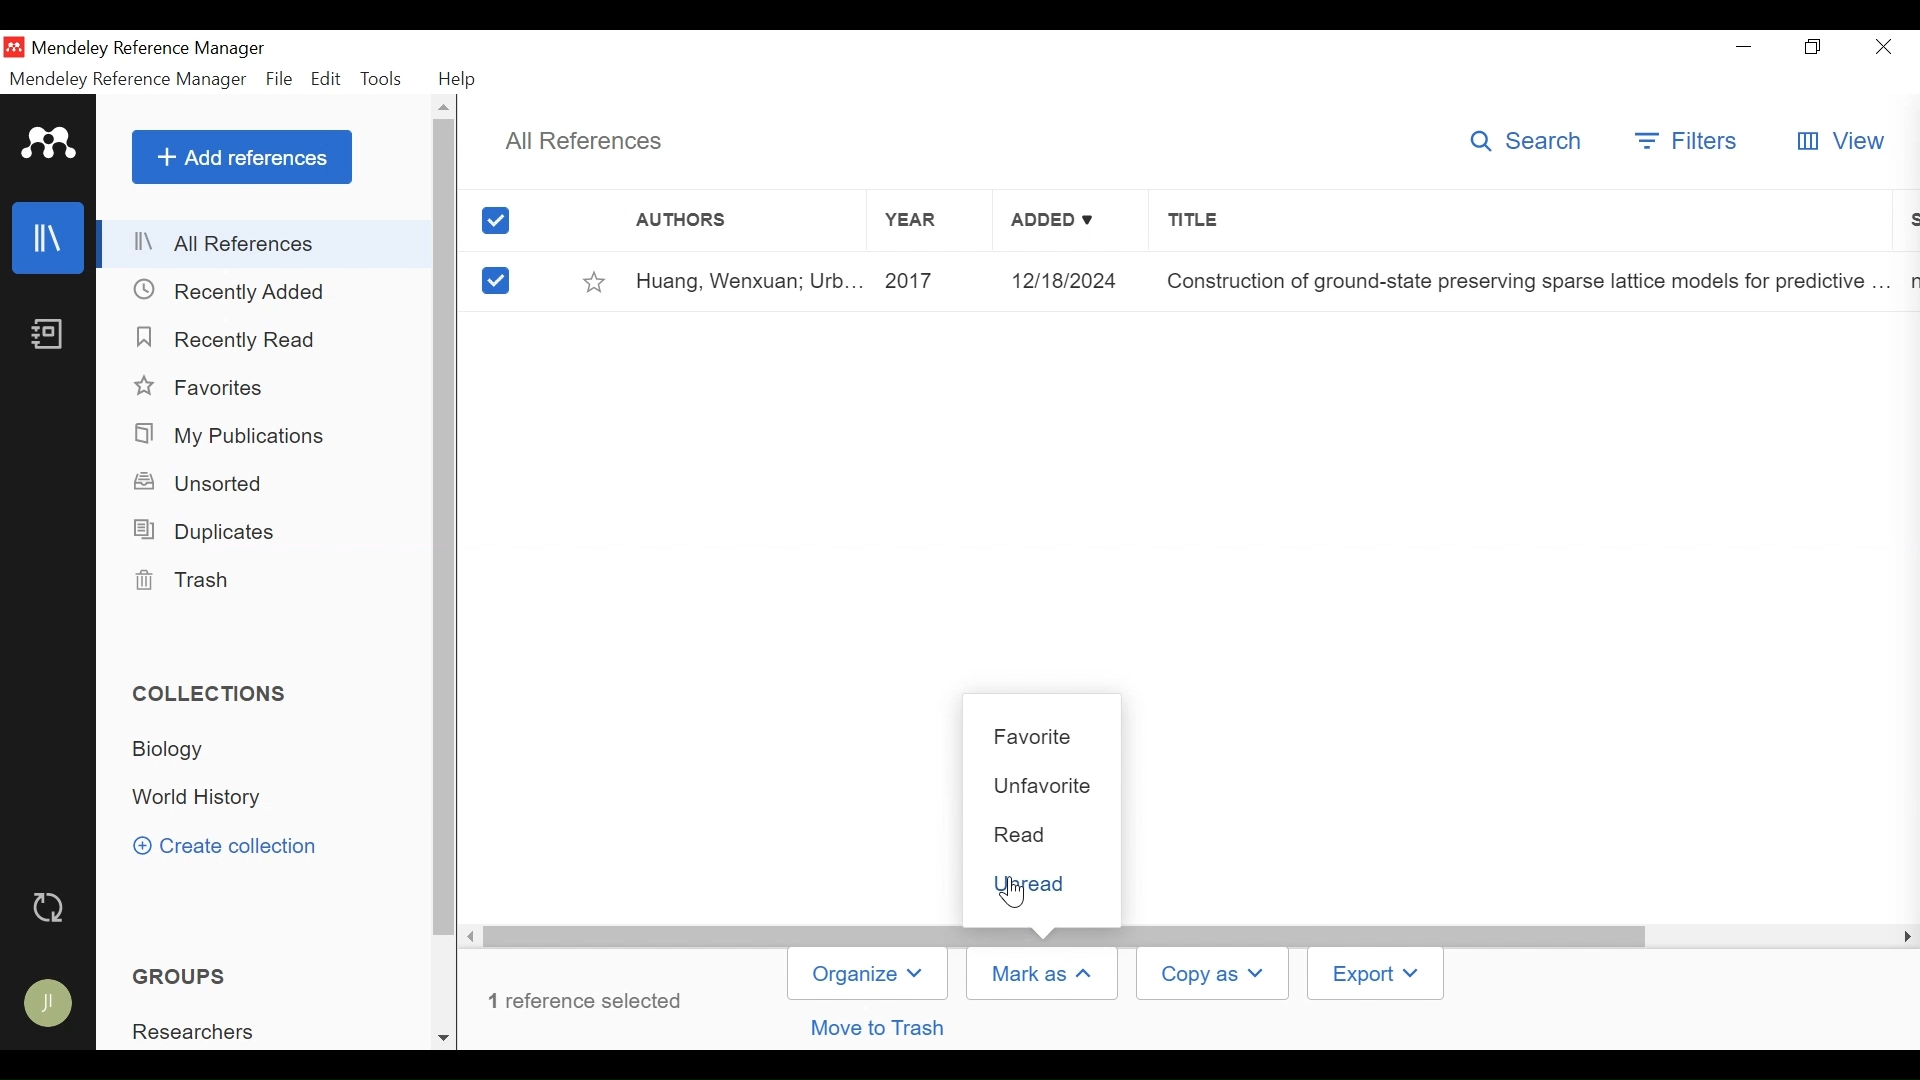  What do you see at coordinates (1908, 938) in the screenshot?
I see `Scroll Right` at bounding box center [1908, 938].